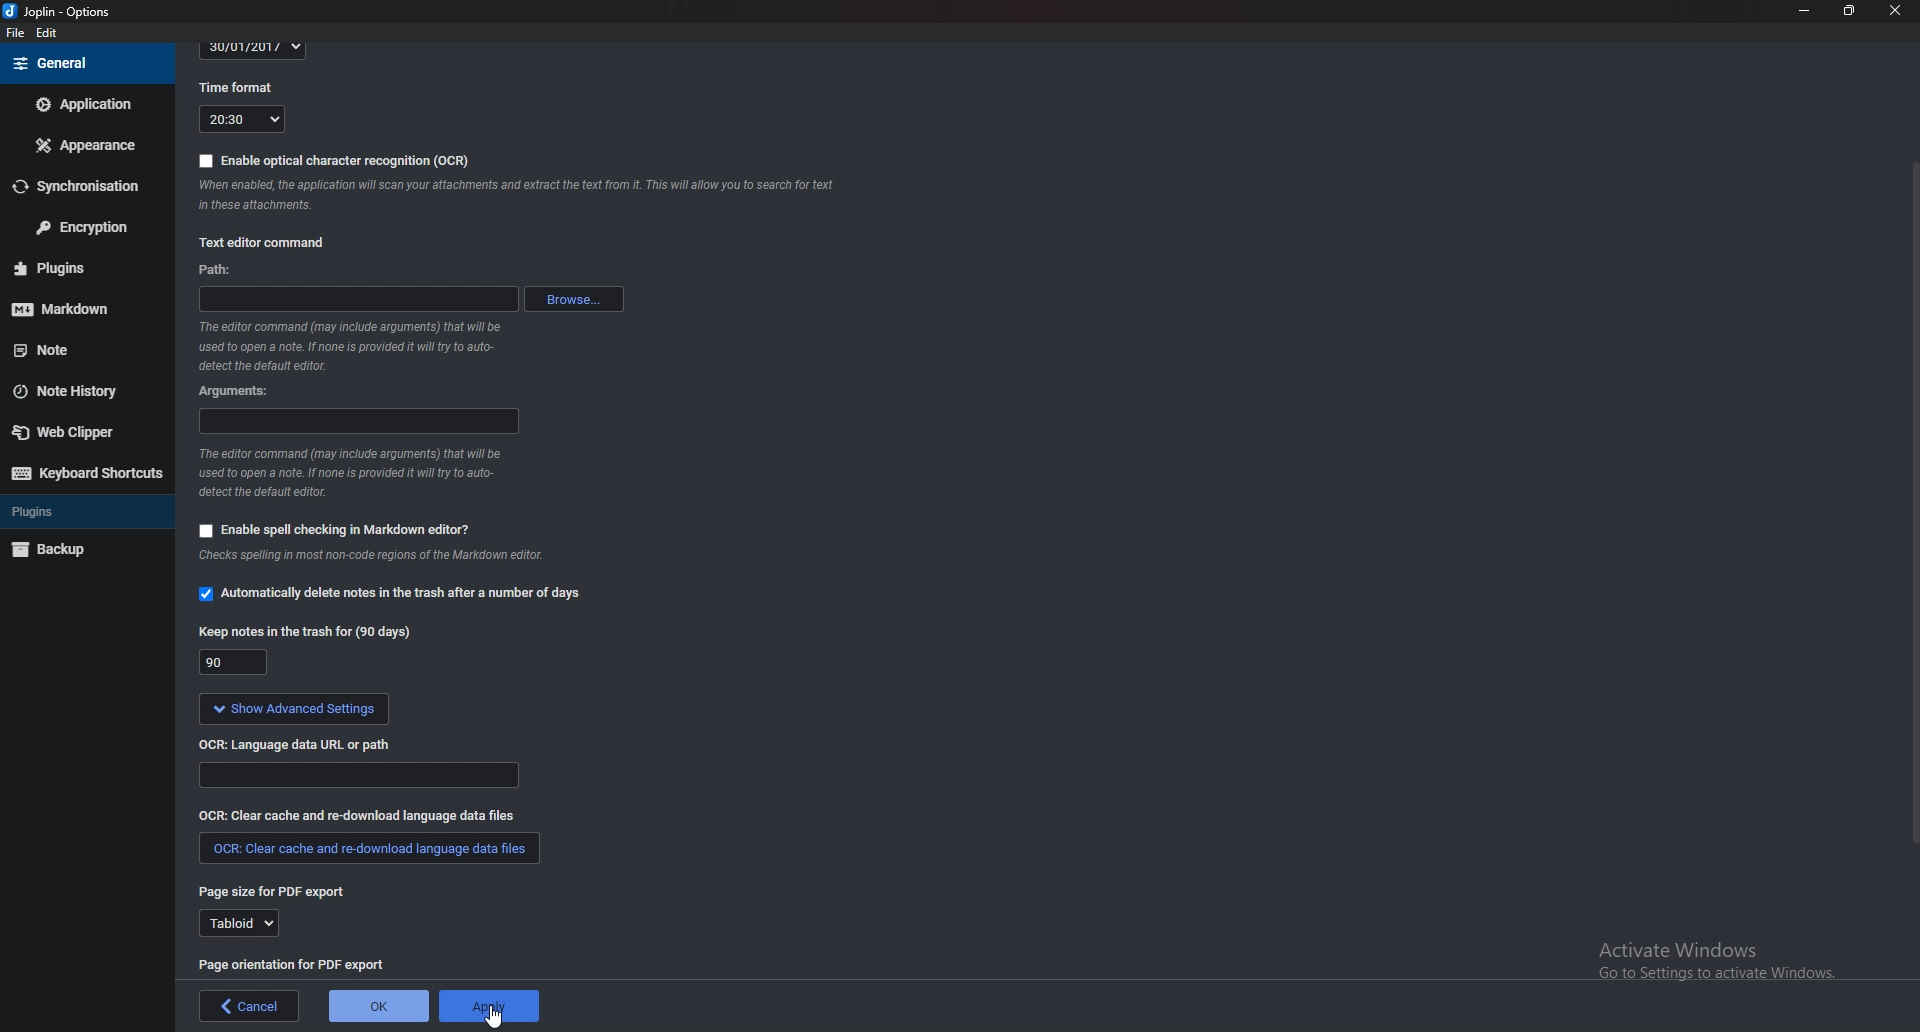  I want to click on cancel, so click(250, 1006).